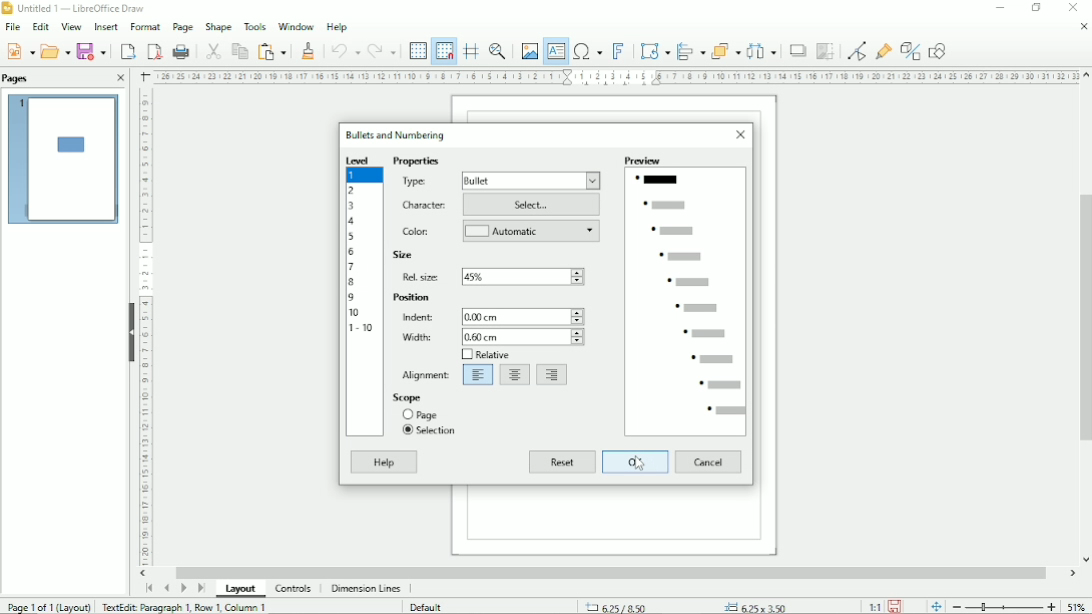 The width and height of the screenshot is (1092, 614). I want to click on Vertical scrollbar, so click(1083, 317).